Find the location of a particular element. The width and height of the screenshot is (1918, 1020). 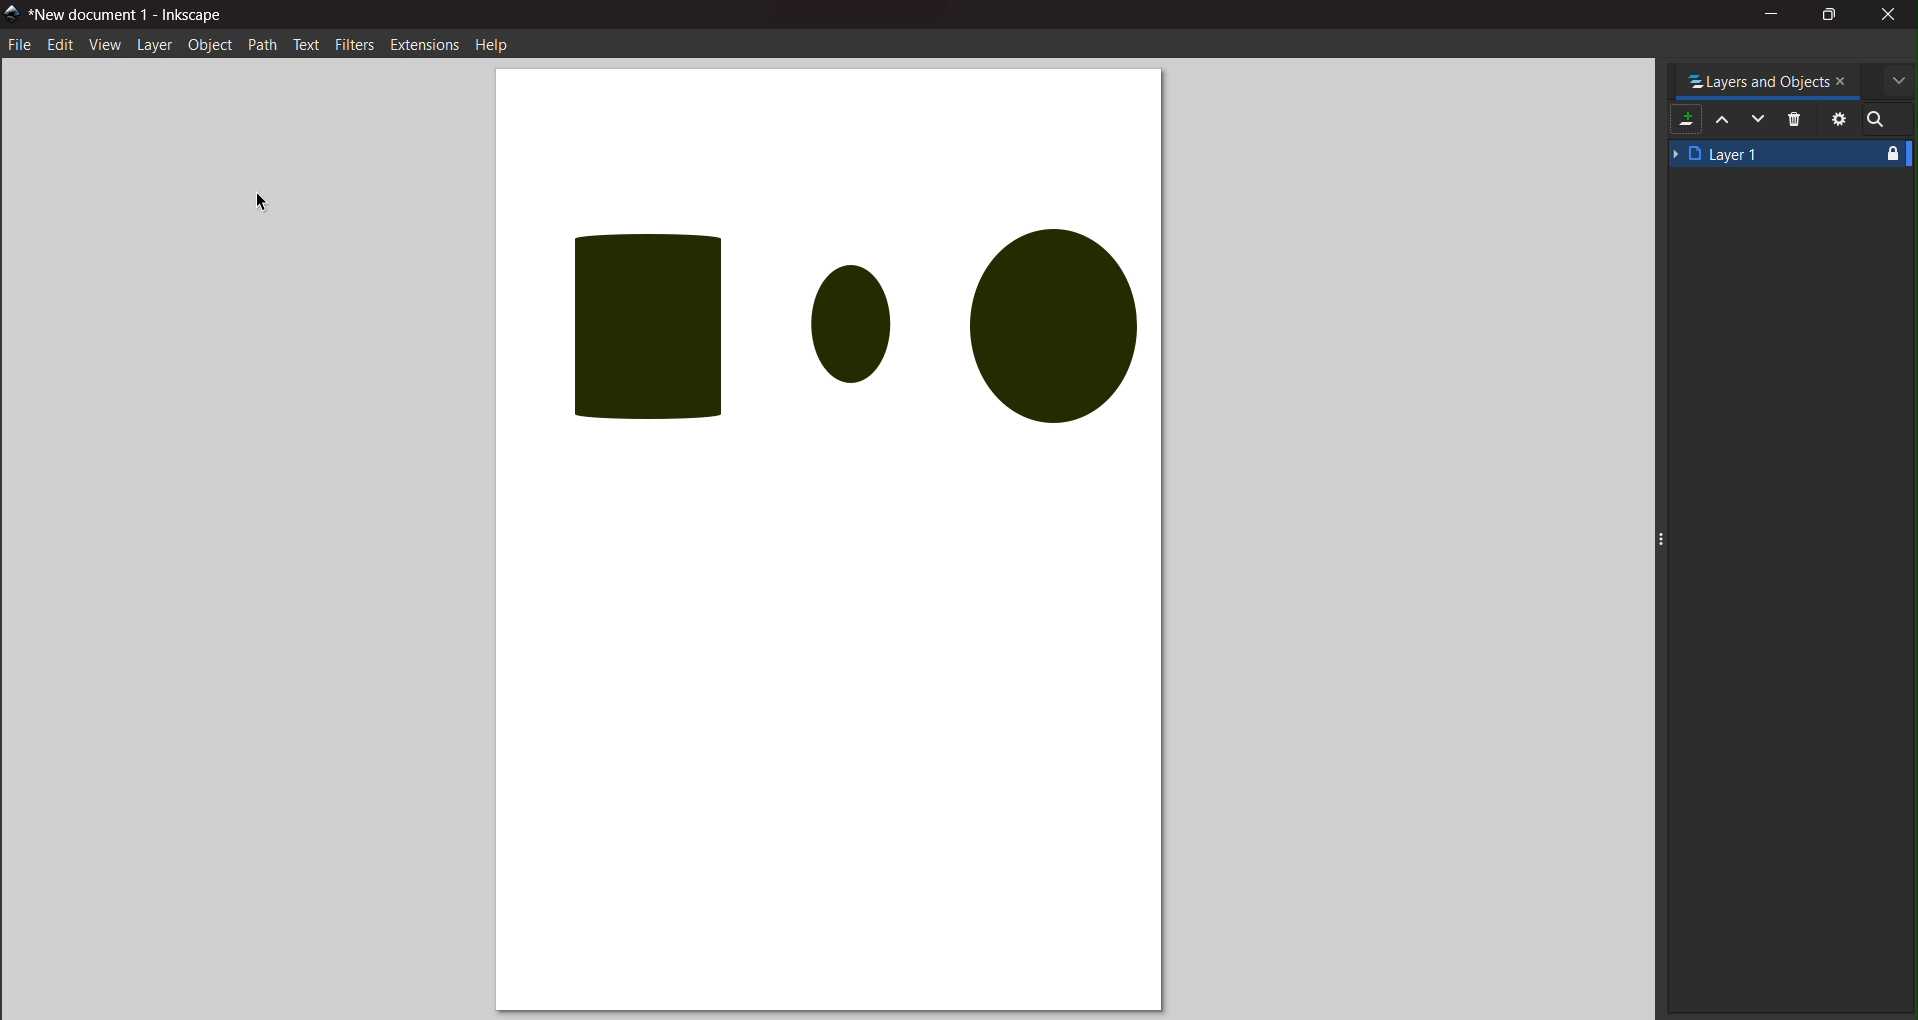

layer is located at coordinates (154, 44).